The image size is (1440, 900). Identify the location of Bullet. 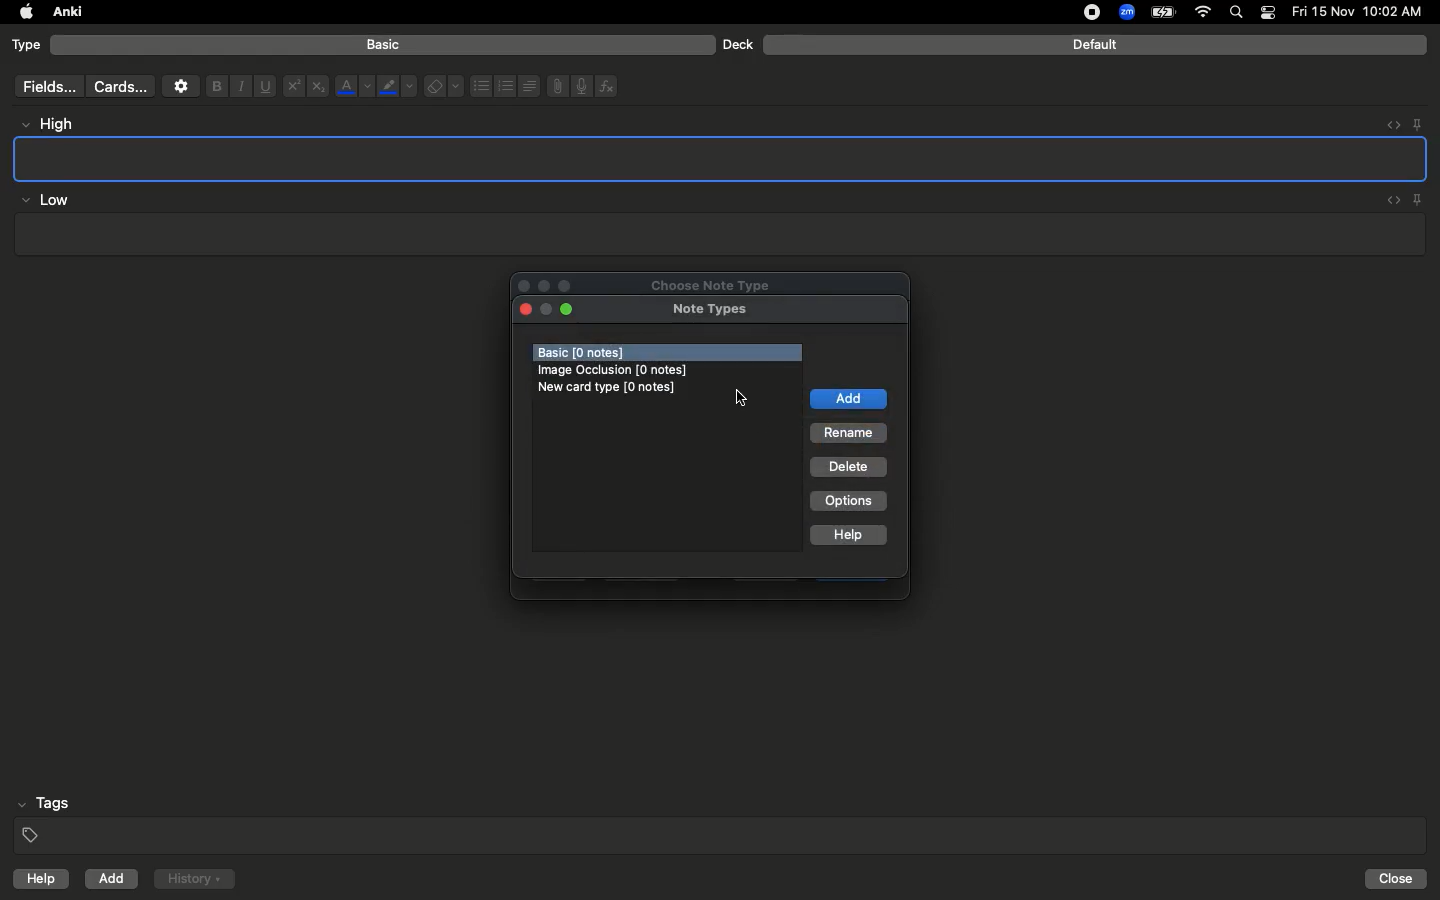
(480, 86).